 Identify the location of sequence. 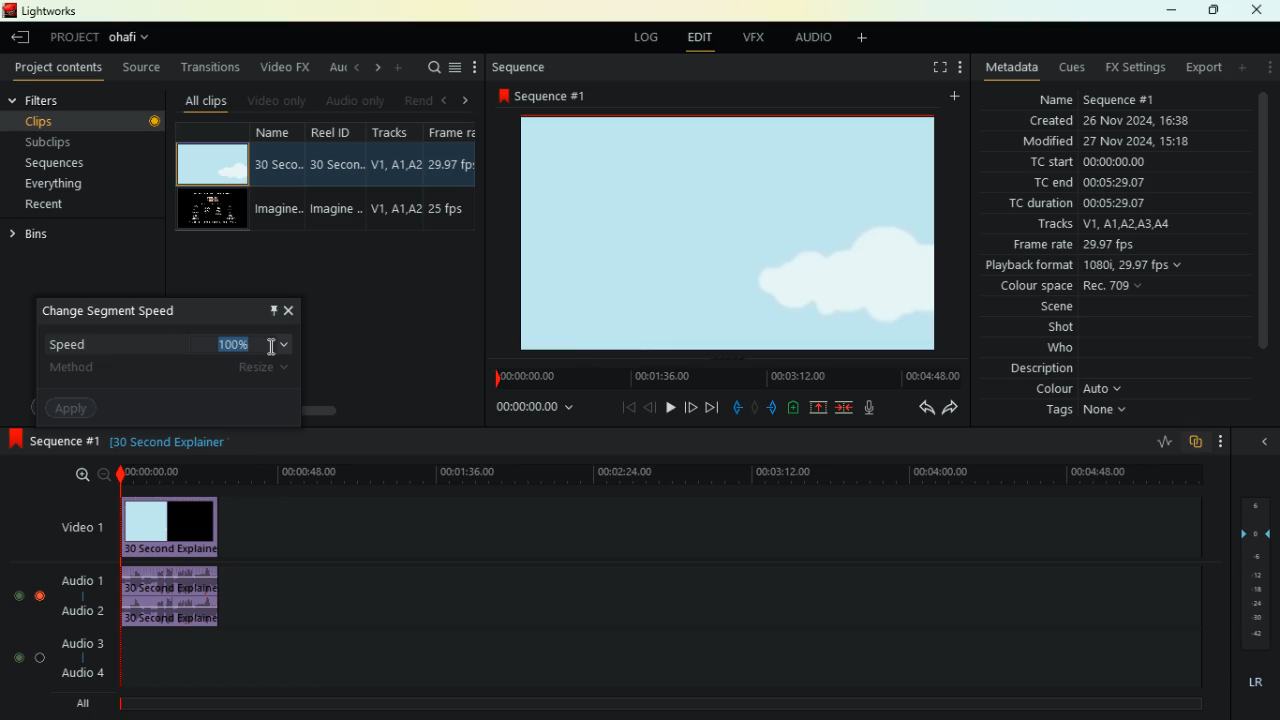
(550, 96).